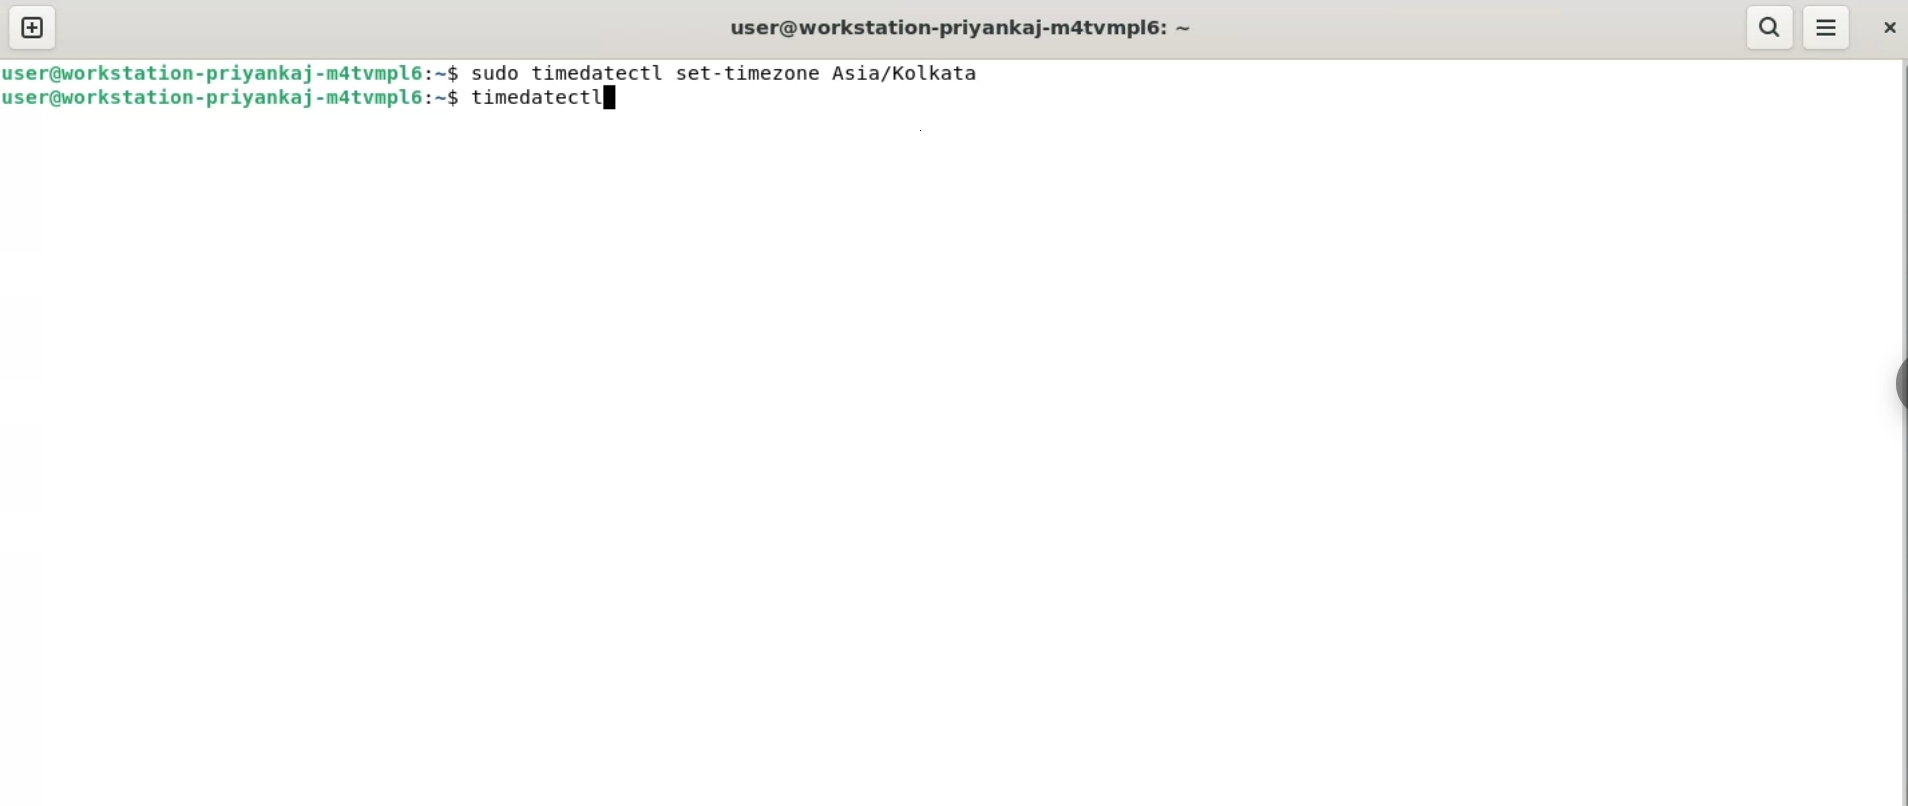  What do you see at coordinates (35, 28) in the screenshot?
I see `new tab` at bounding box center [35, 28].